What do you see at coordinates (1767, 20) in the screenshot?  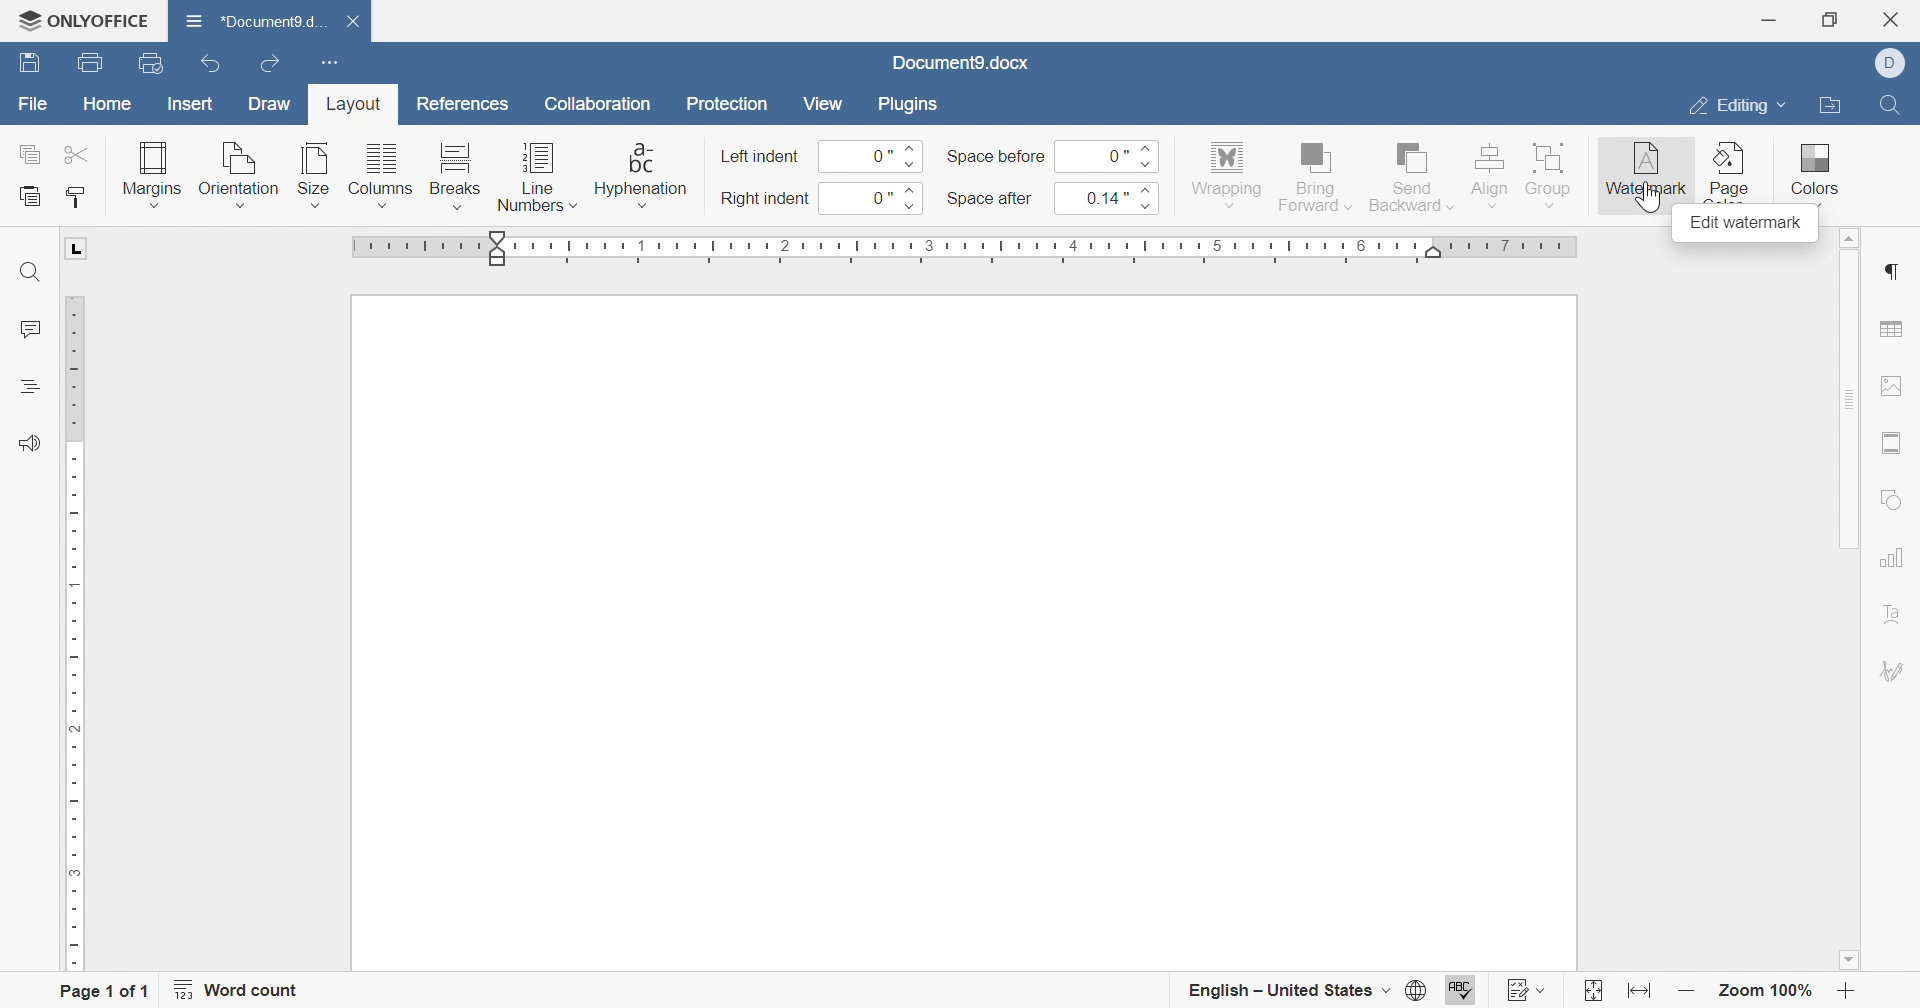 I see `minimize` at bounding box center [1767, 20].